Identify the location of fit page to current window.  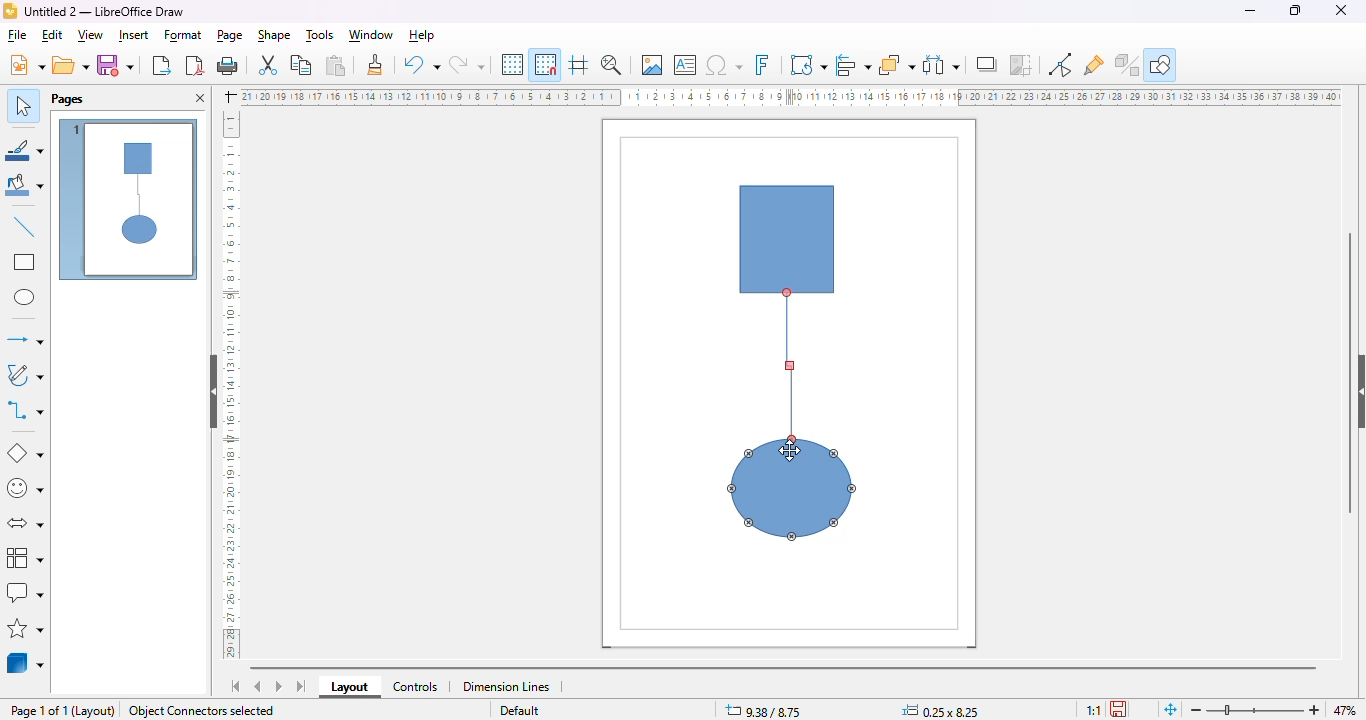
(1170, 709).